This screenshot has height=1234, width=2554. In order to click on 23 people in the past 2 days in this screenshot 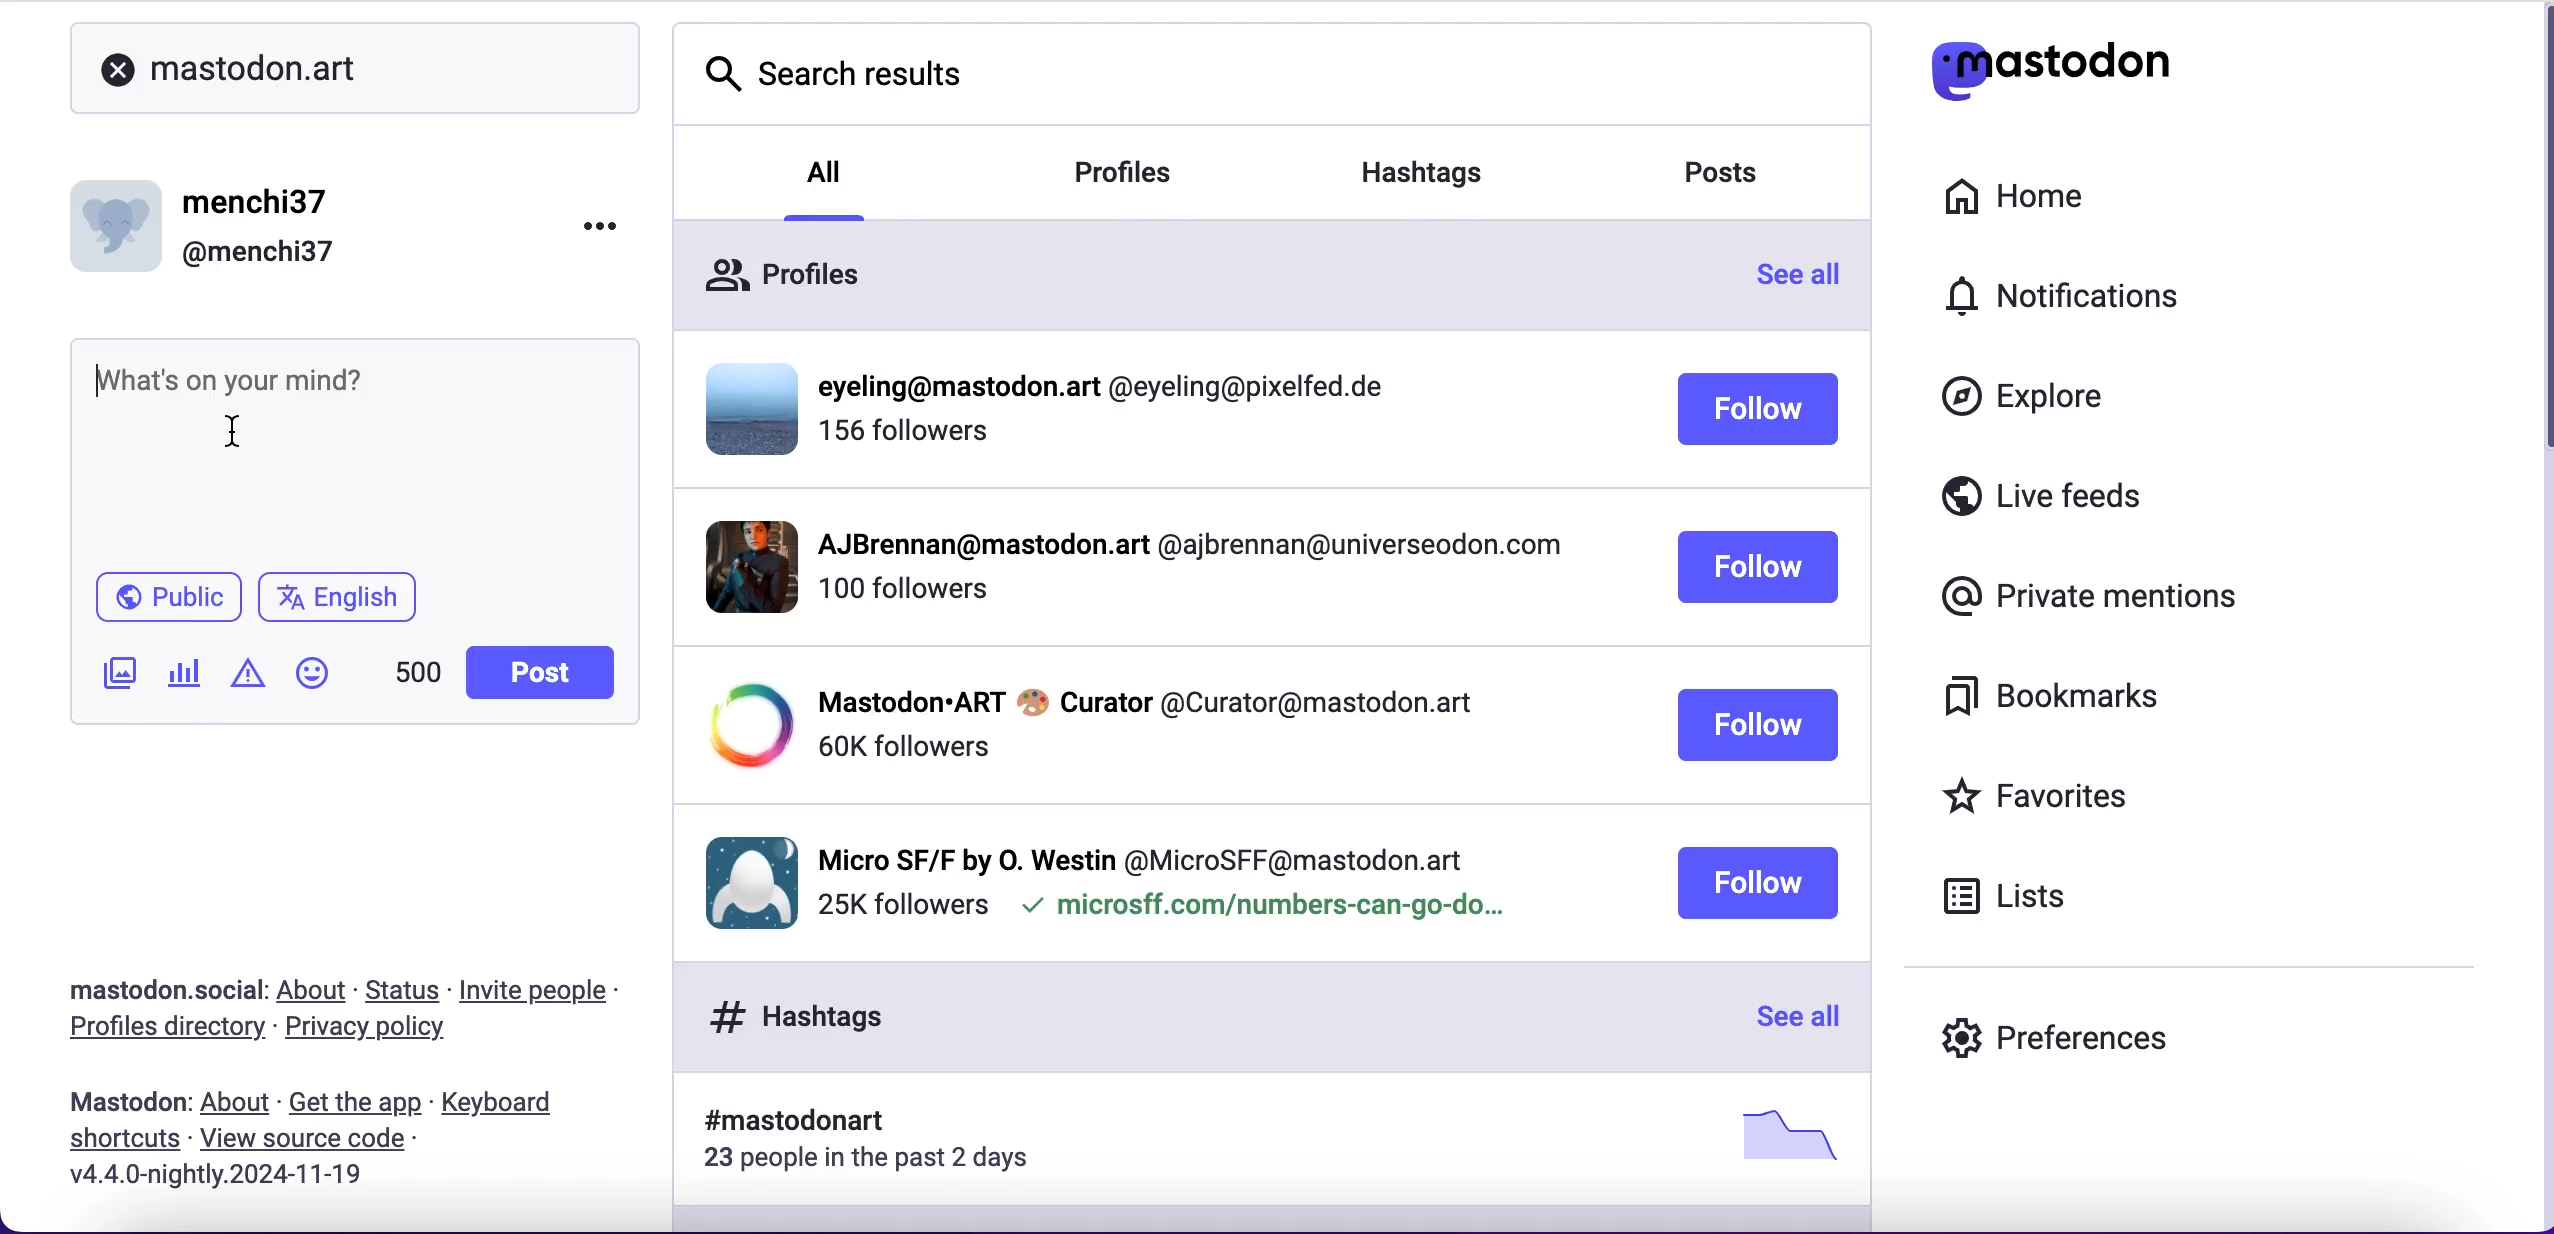, I will do `click(880, 1162)`.